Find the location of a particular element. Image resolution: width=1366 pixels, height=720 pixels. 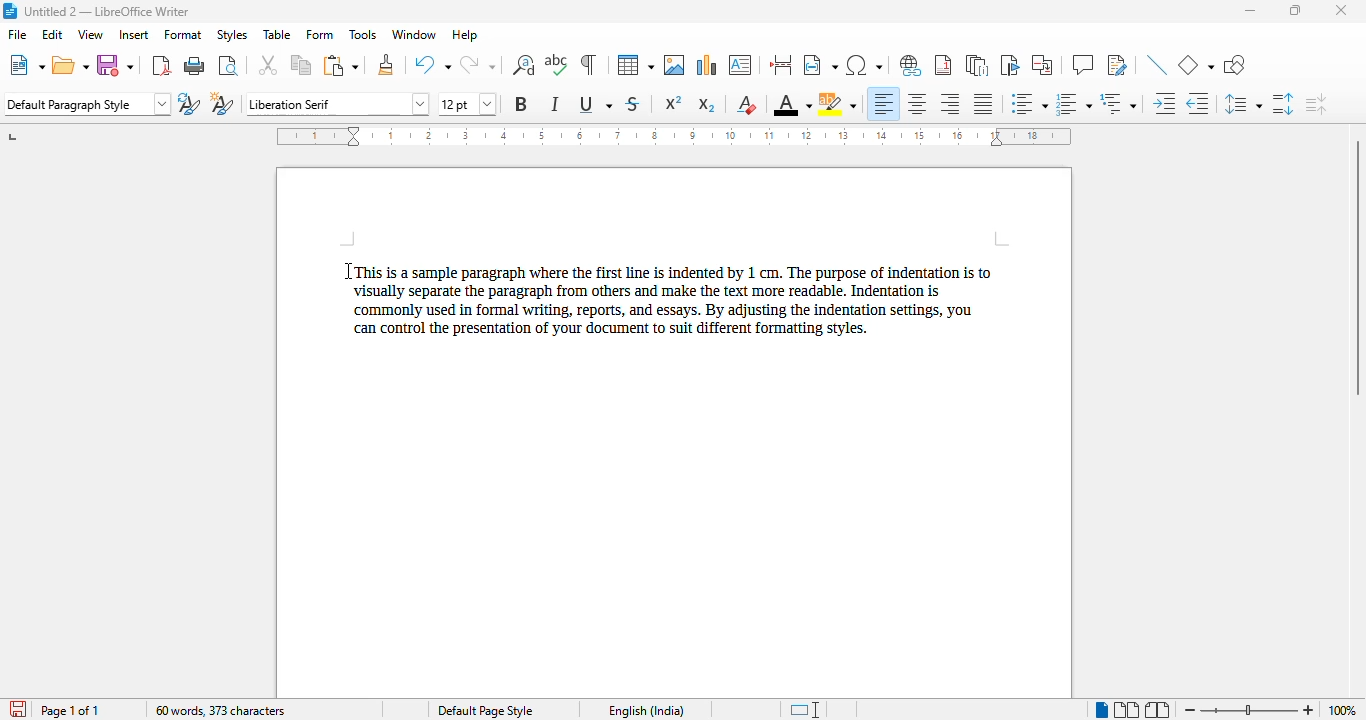

decrease paragraph spacing is located at coordinates (1316, 104).